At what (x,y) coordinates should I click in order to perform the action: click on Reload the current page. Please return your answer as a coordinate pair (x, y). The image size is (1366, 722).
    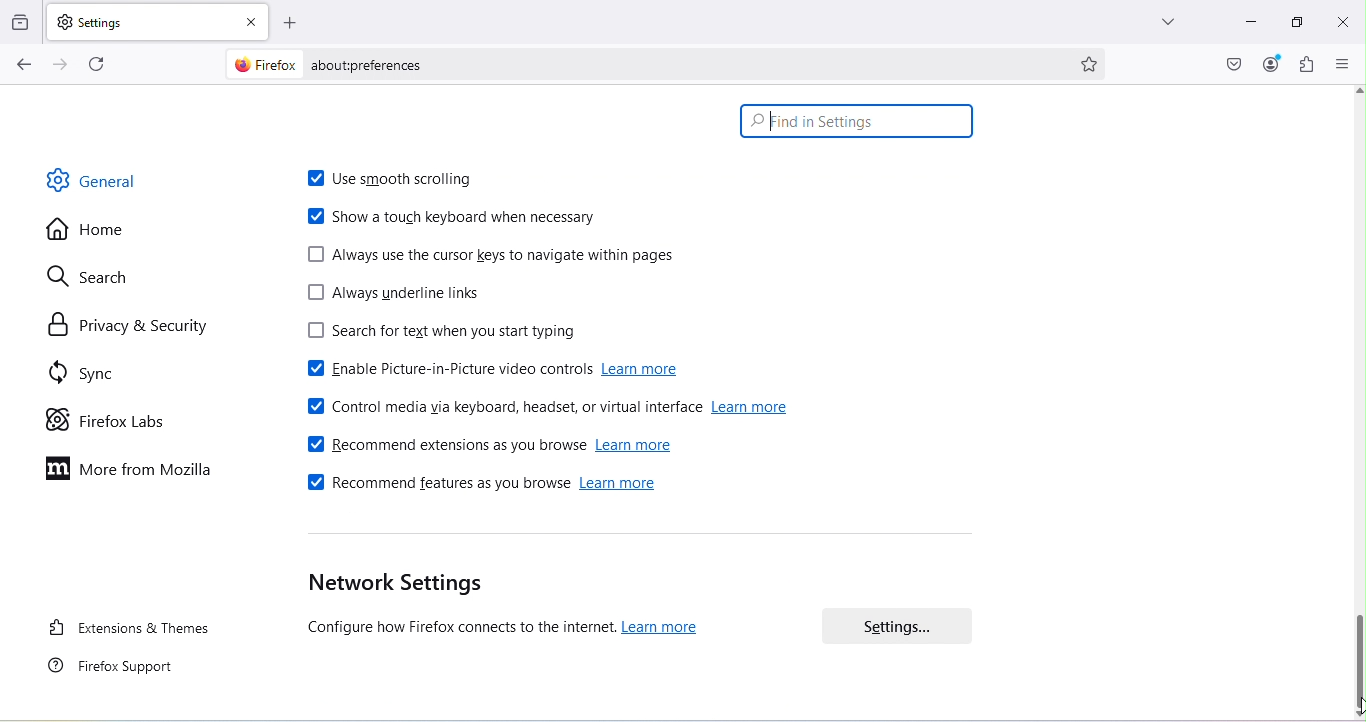
    Looking at the image, I should click on (96, 65).